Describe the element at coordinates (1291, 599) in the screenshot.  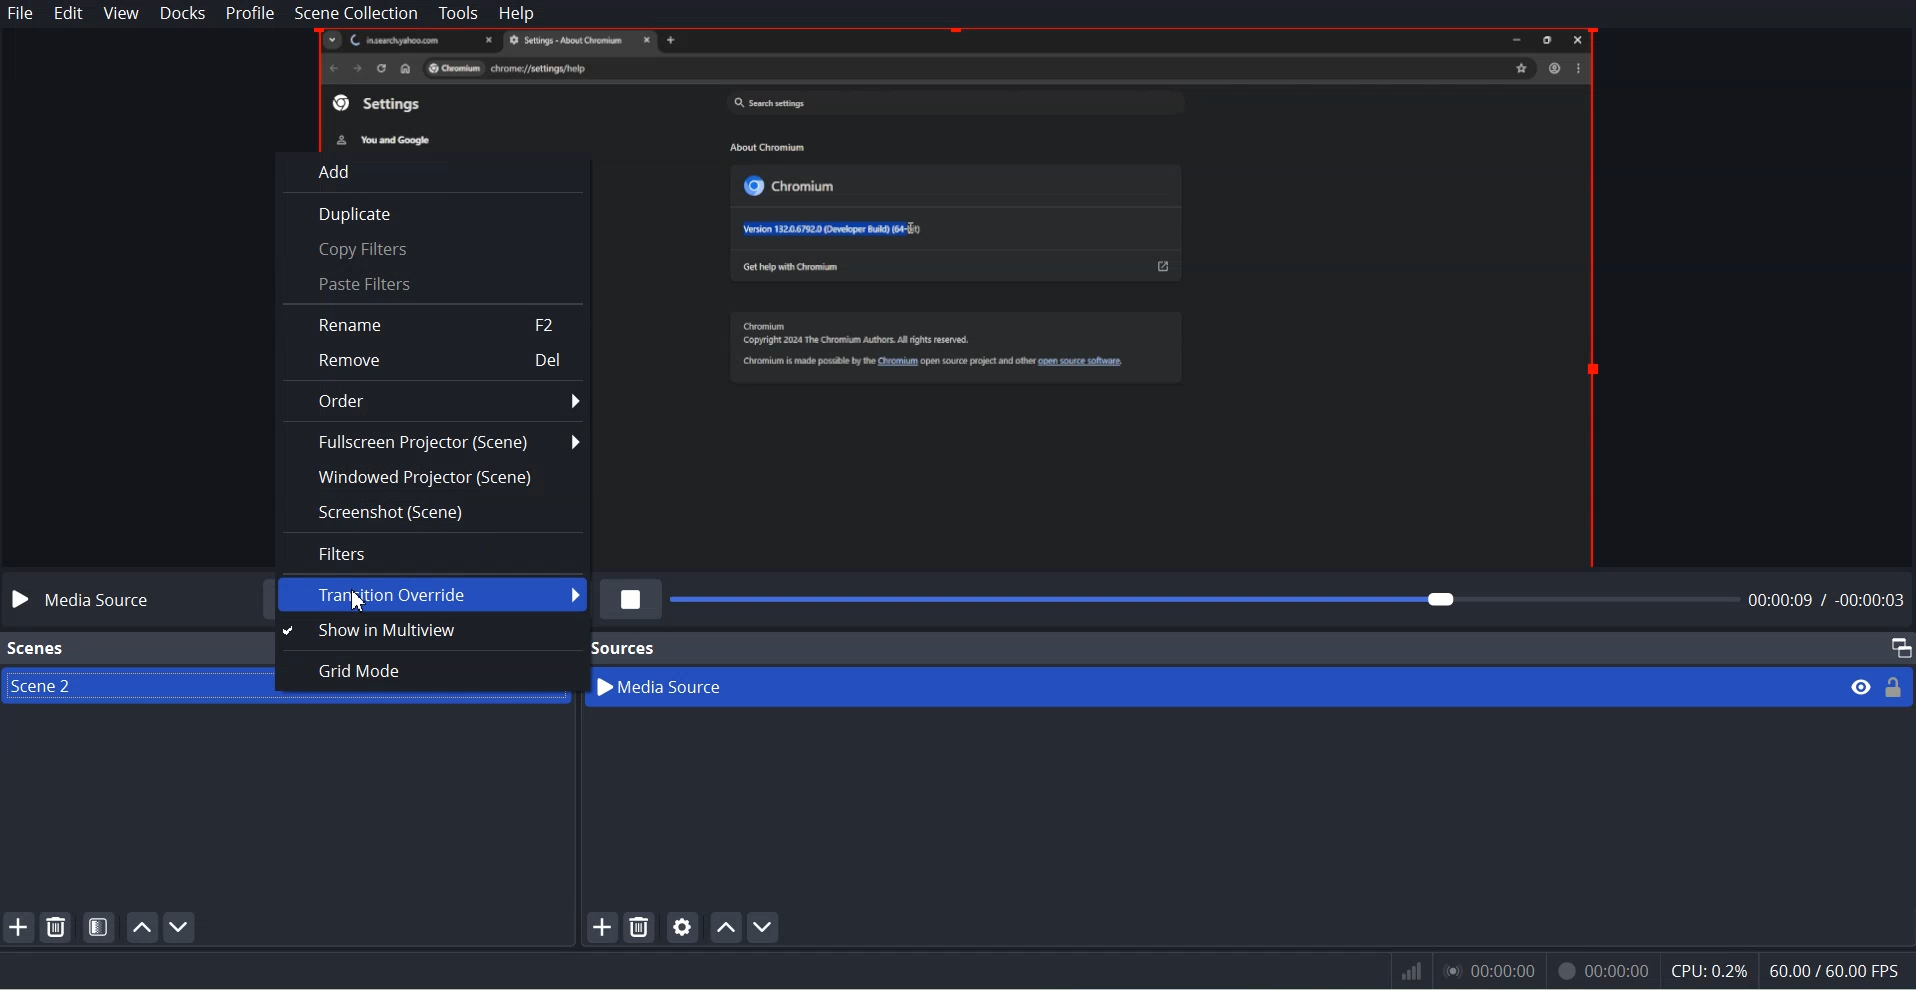
I see `File time adjuster` at that location.